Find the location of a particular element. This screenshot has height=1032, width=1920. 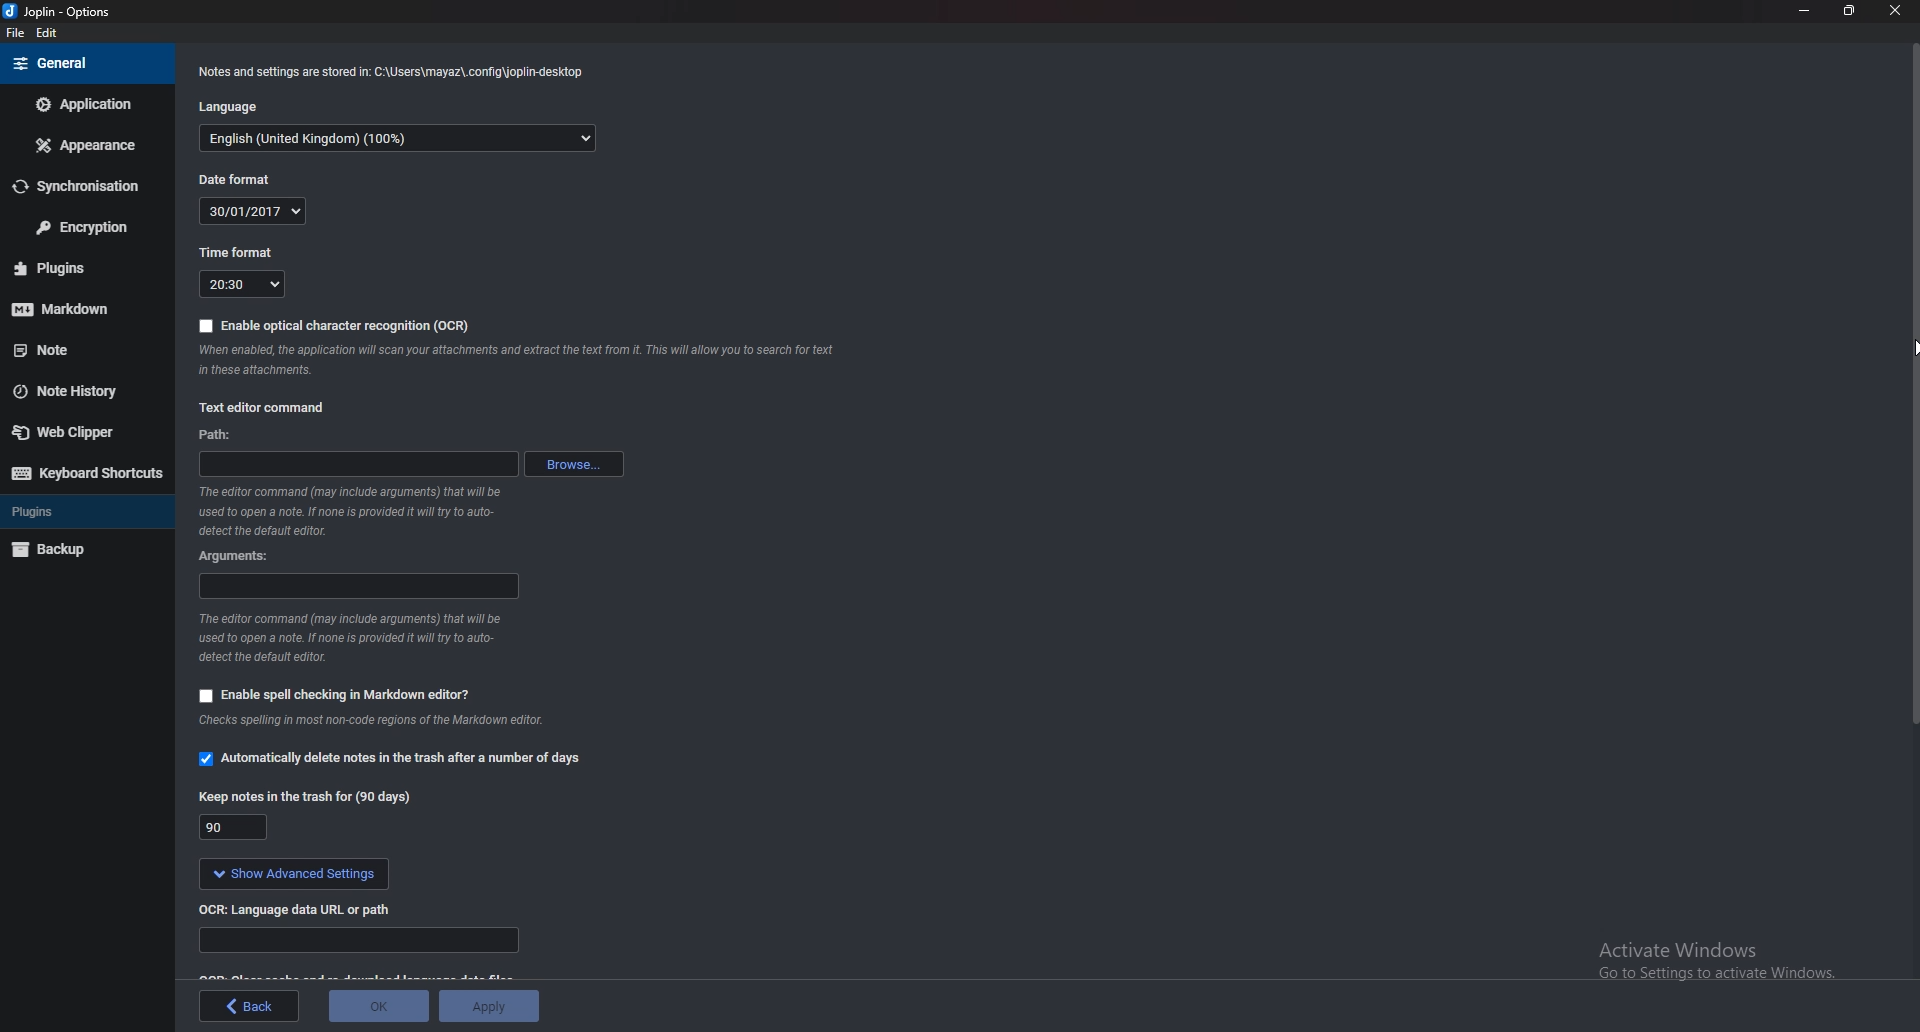

Keyboard shortcuts is located at coordinates (86, 473).